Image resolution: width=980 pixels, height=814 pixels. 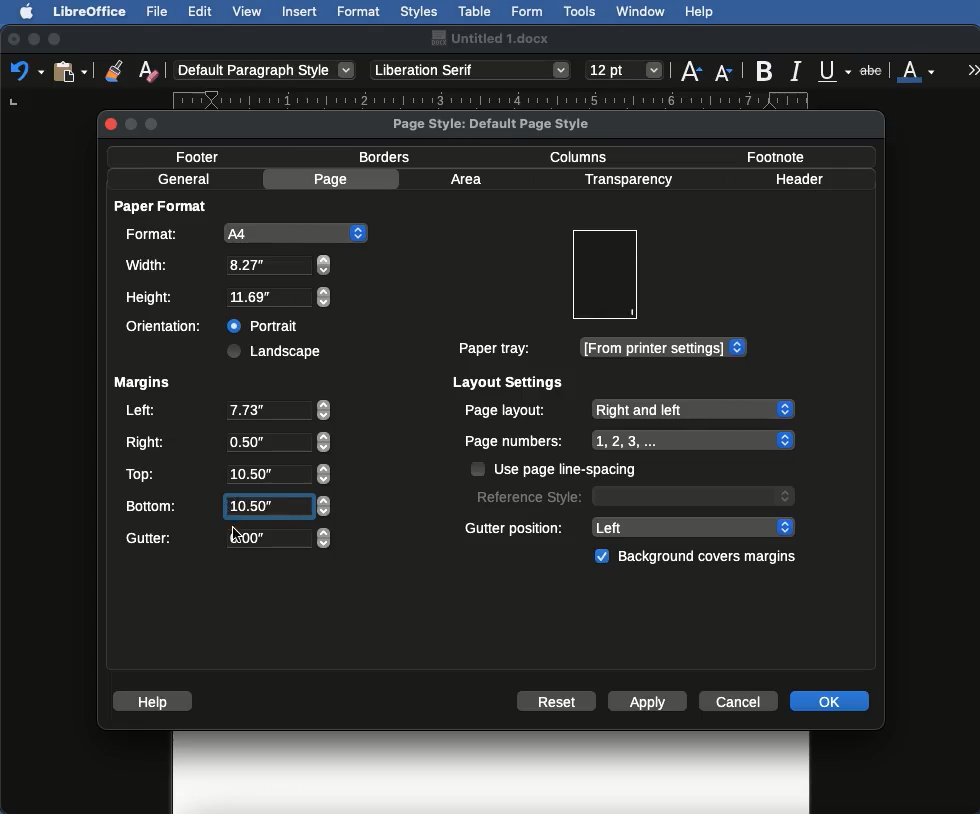 I want to click on Cancel, so click(x=741, y=700).